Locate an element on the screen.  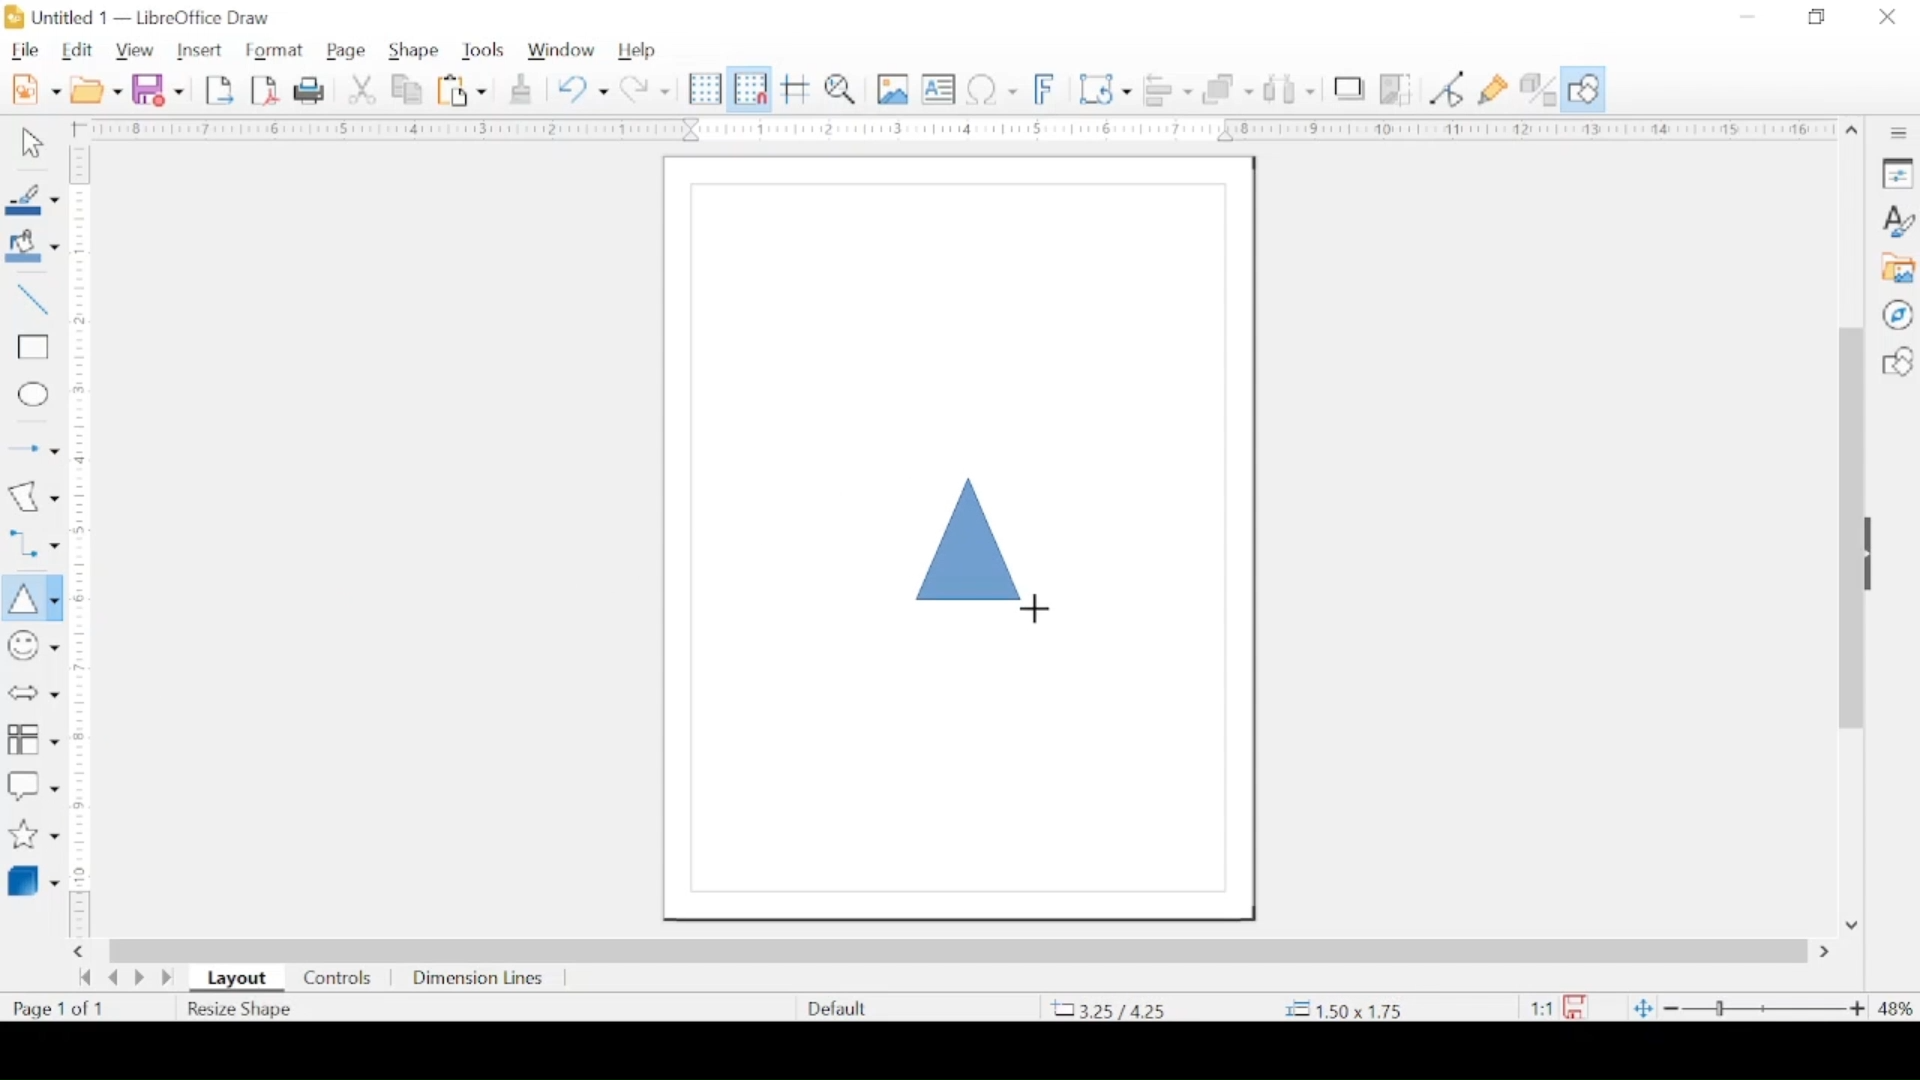
zoom level is located at coordinates (1896, 1008).